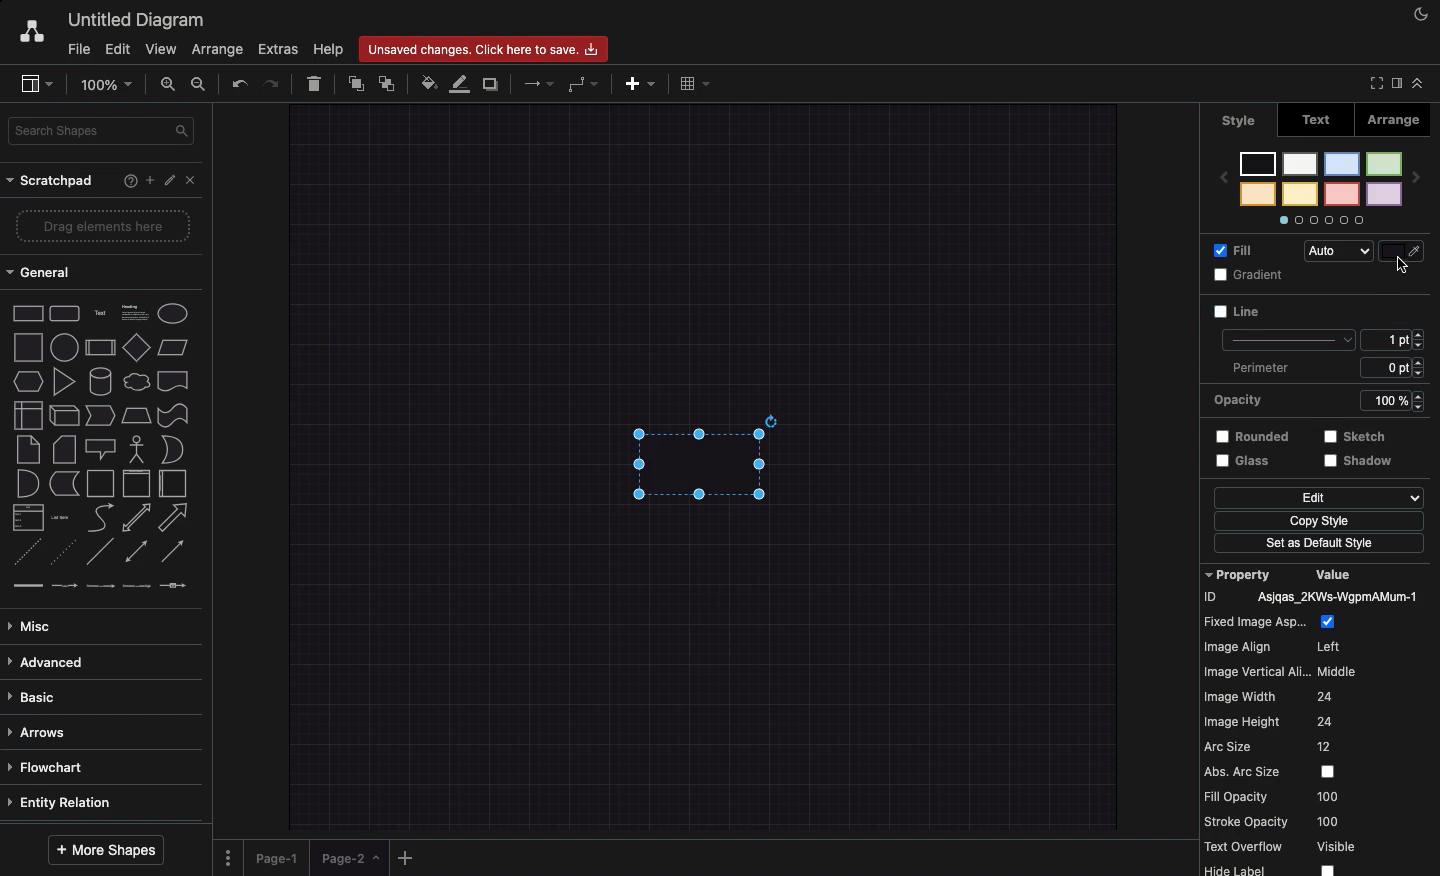 This screenshot has width=1440, height=876. I want to click on Entity relation, so click(64, 800).